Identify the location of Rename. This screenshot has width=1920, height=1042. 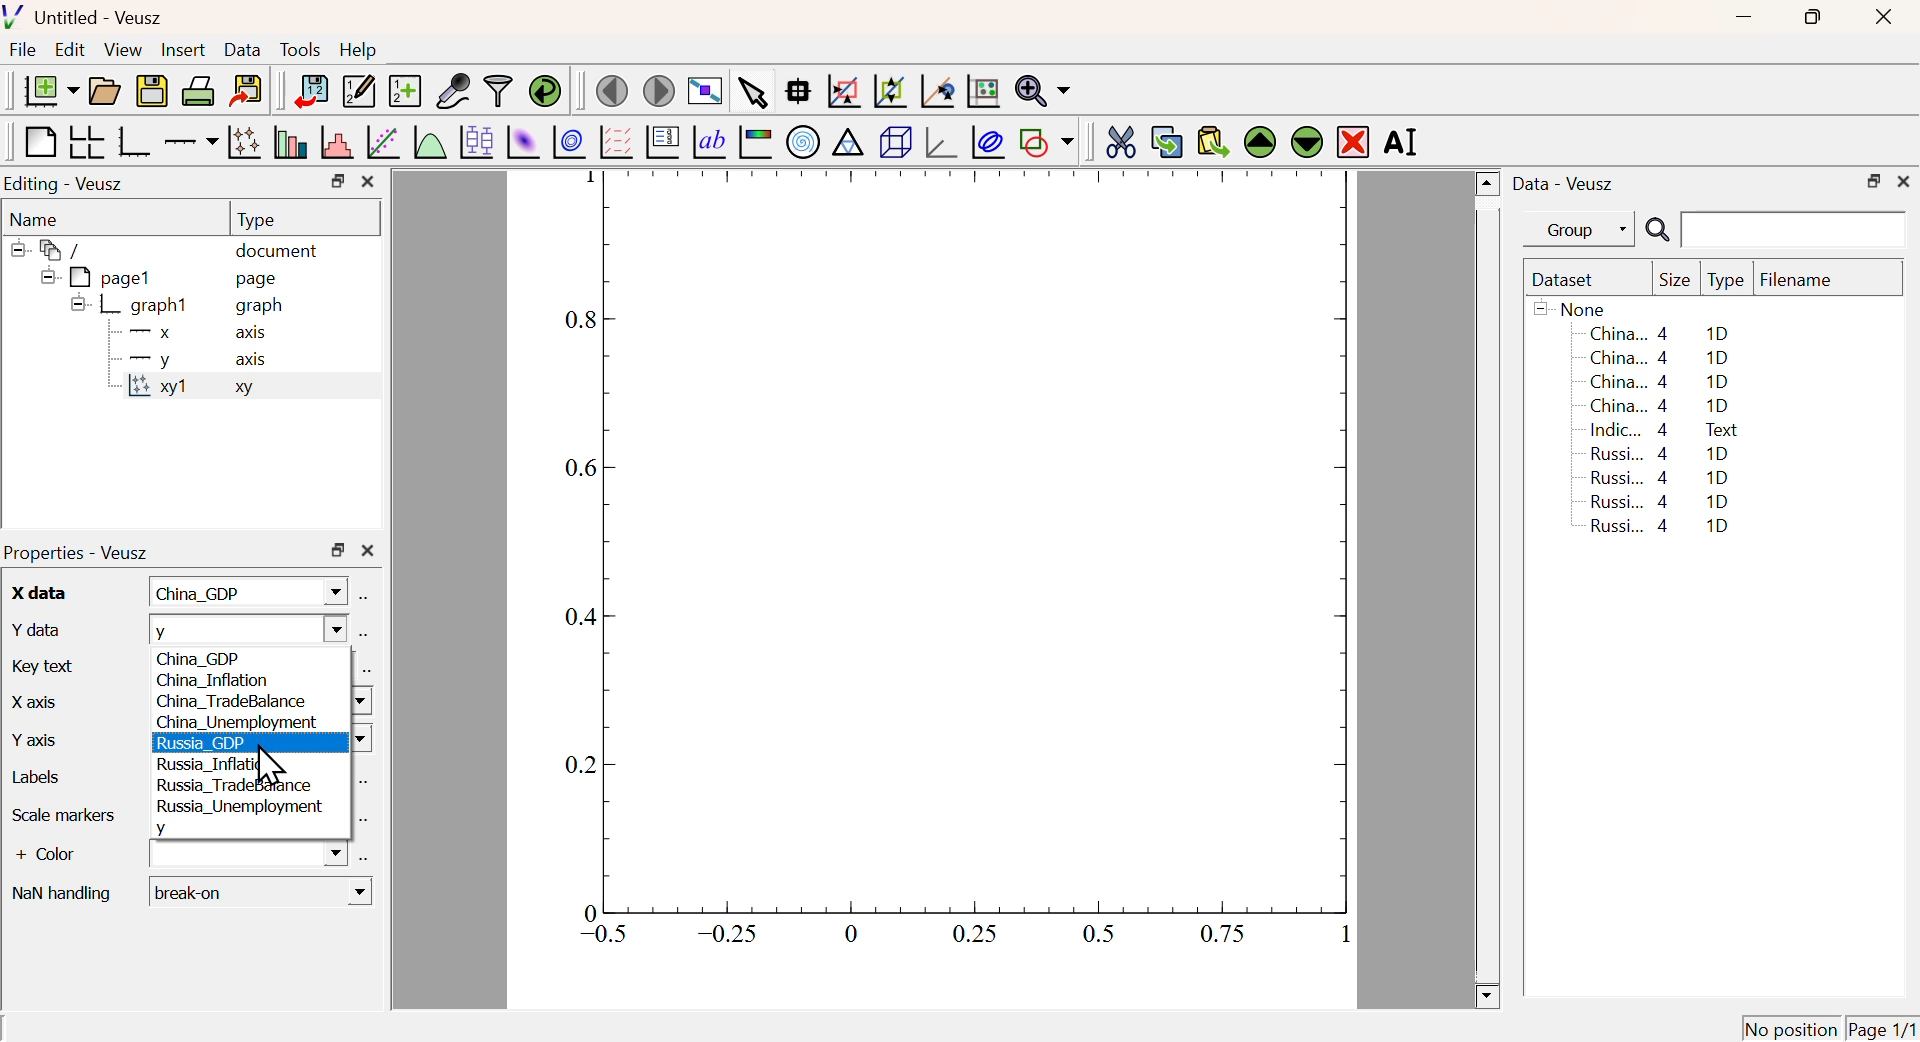
(1404, 141).